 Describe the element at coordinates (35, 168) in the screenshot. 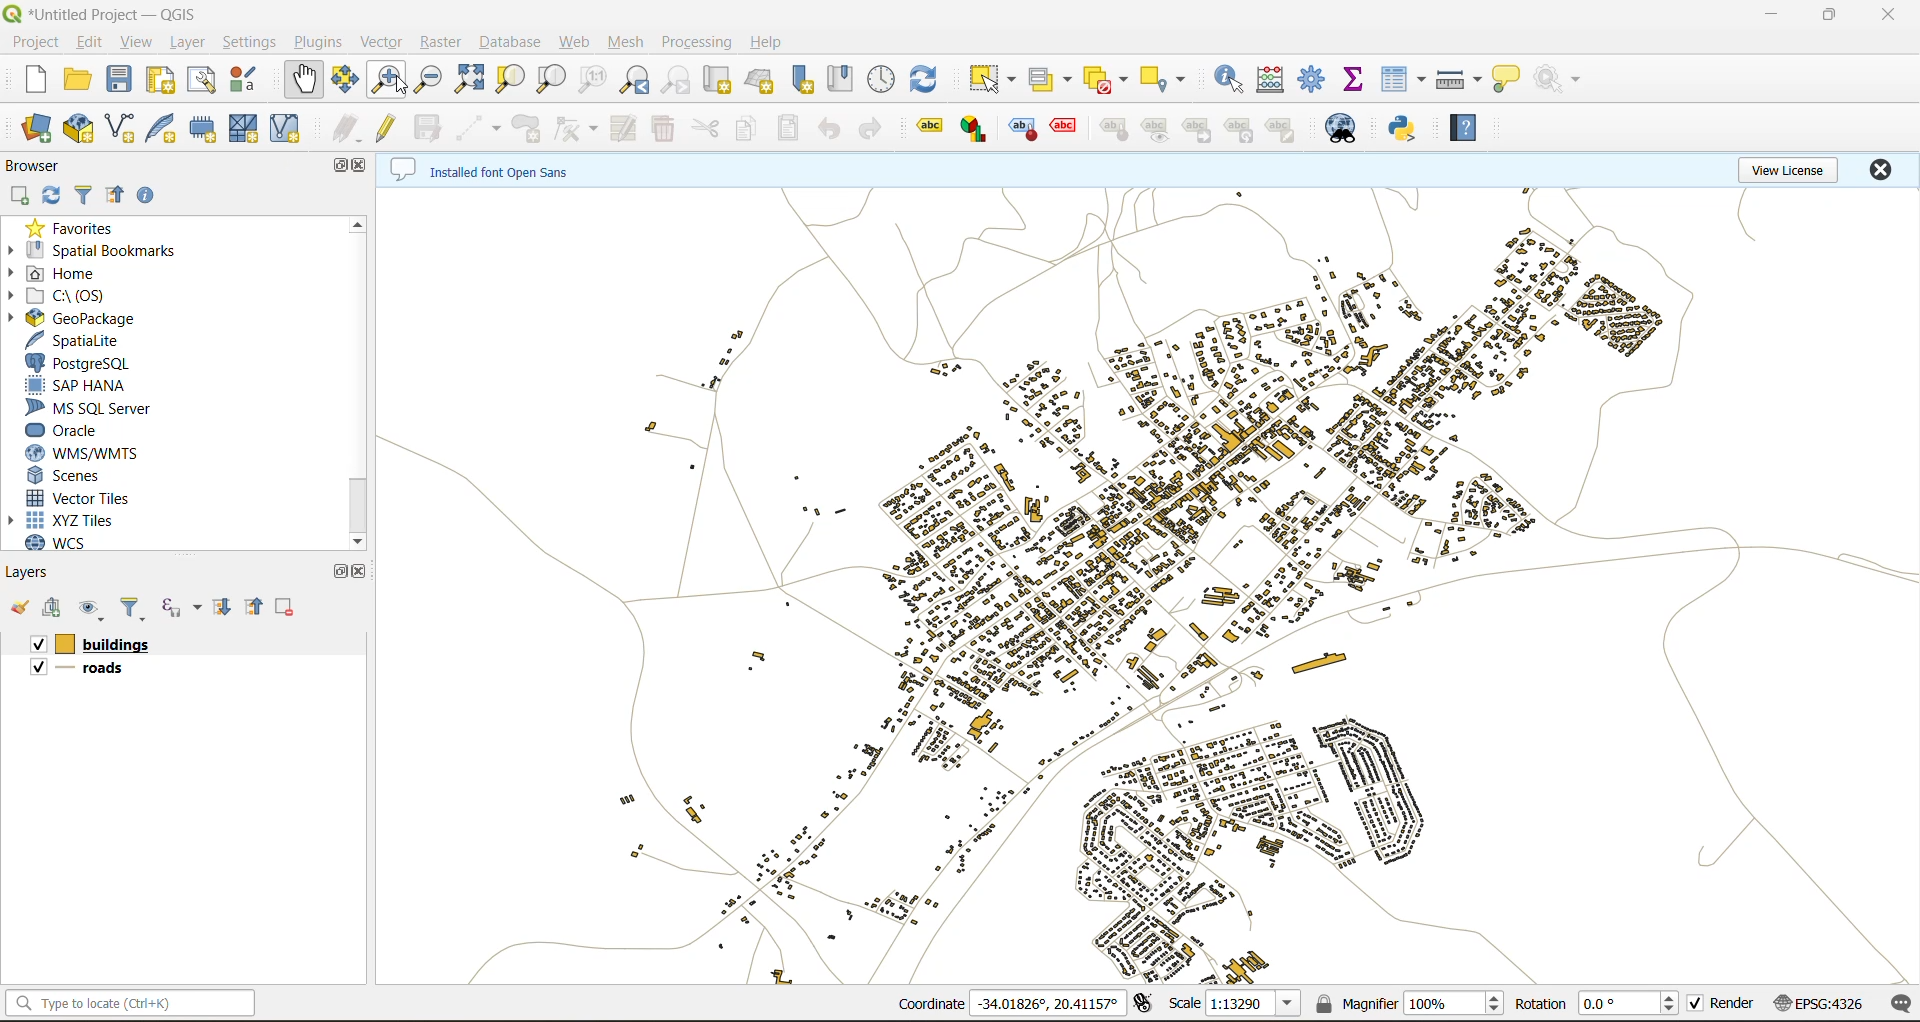

I see `browser` at that location.